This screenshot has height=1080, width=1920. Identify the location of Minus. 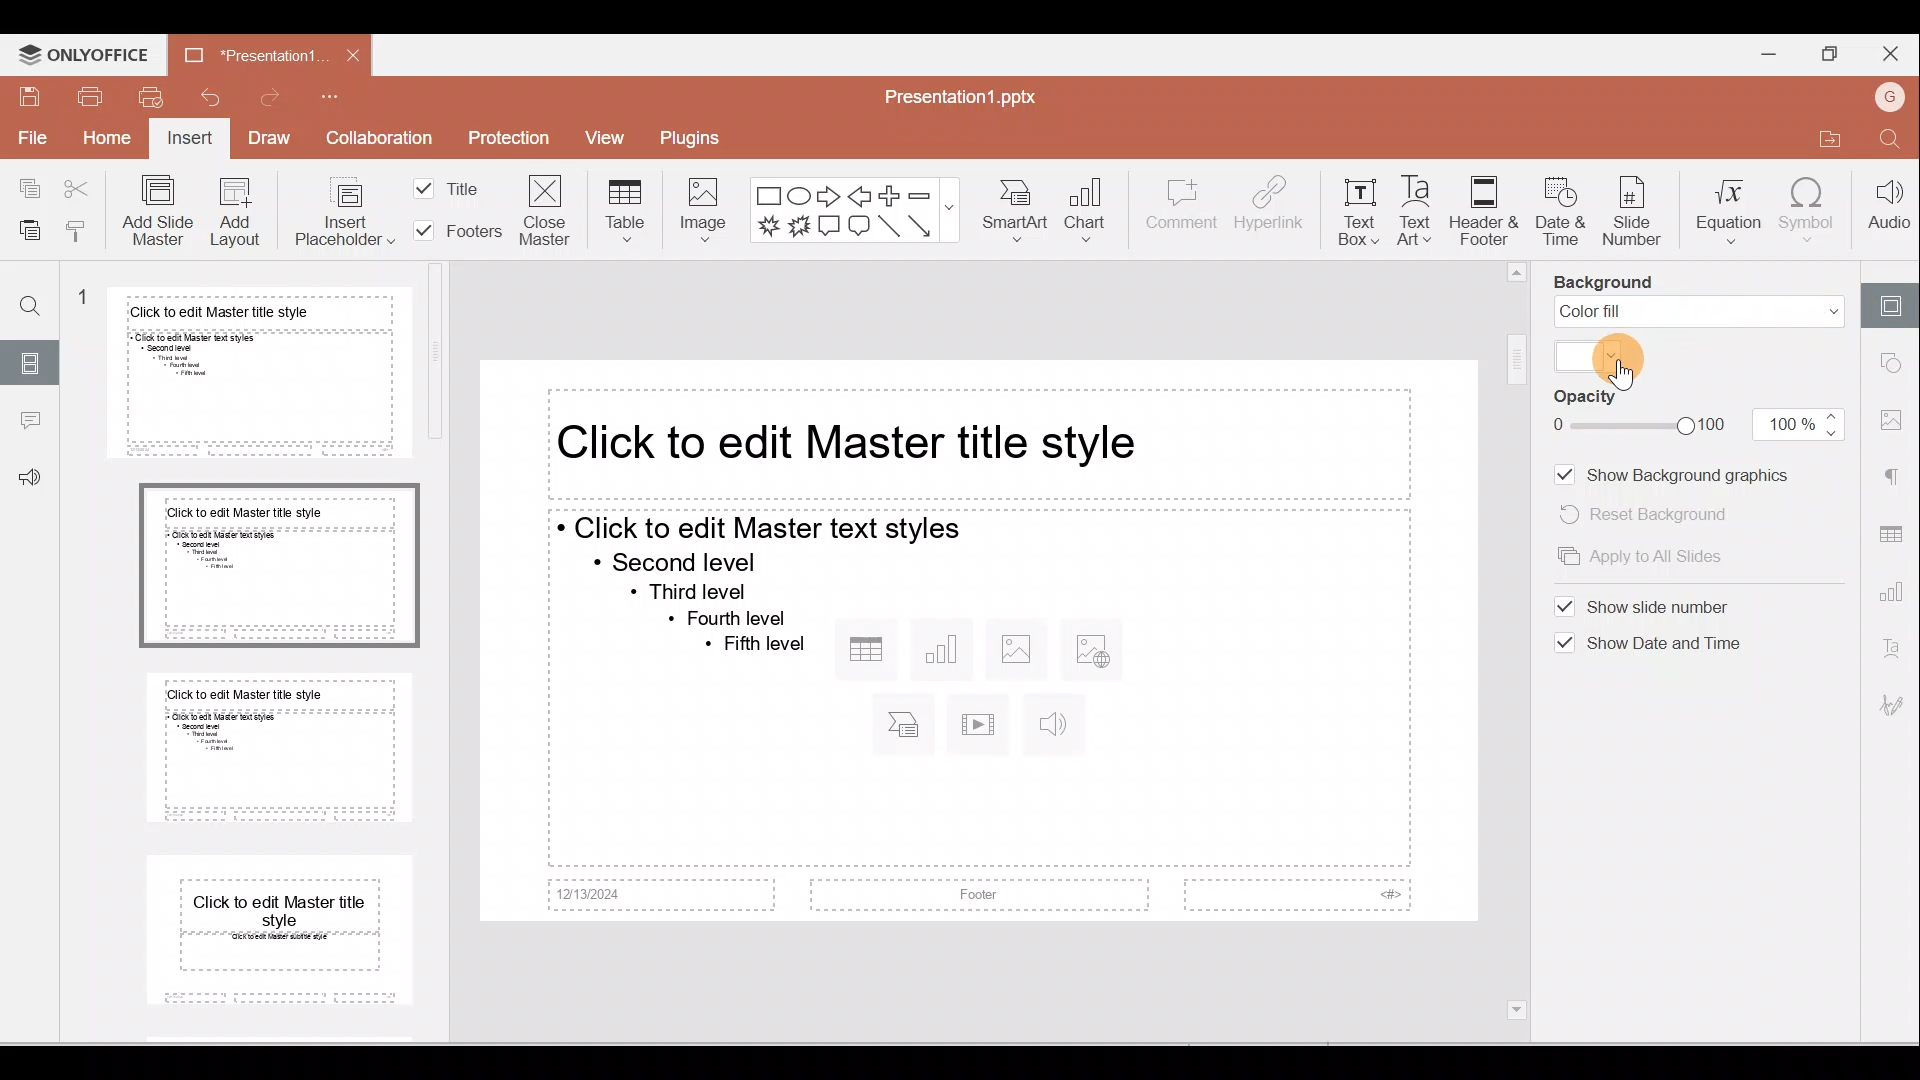
(919, 194).